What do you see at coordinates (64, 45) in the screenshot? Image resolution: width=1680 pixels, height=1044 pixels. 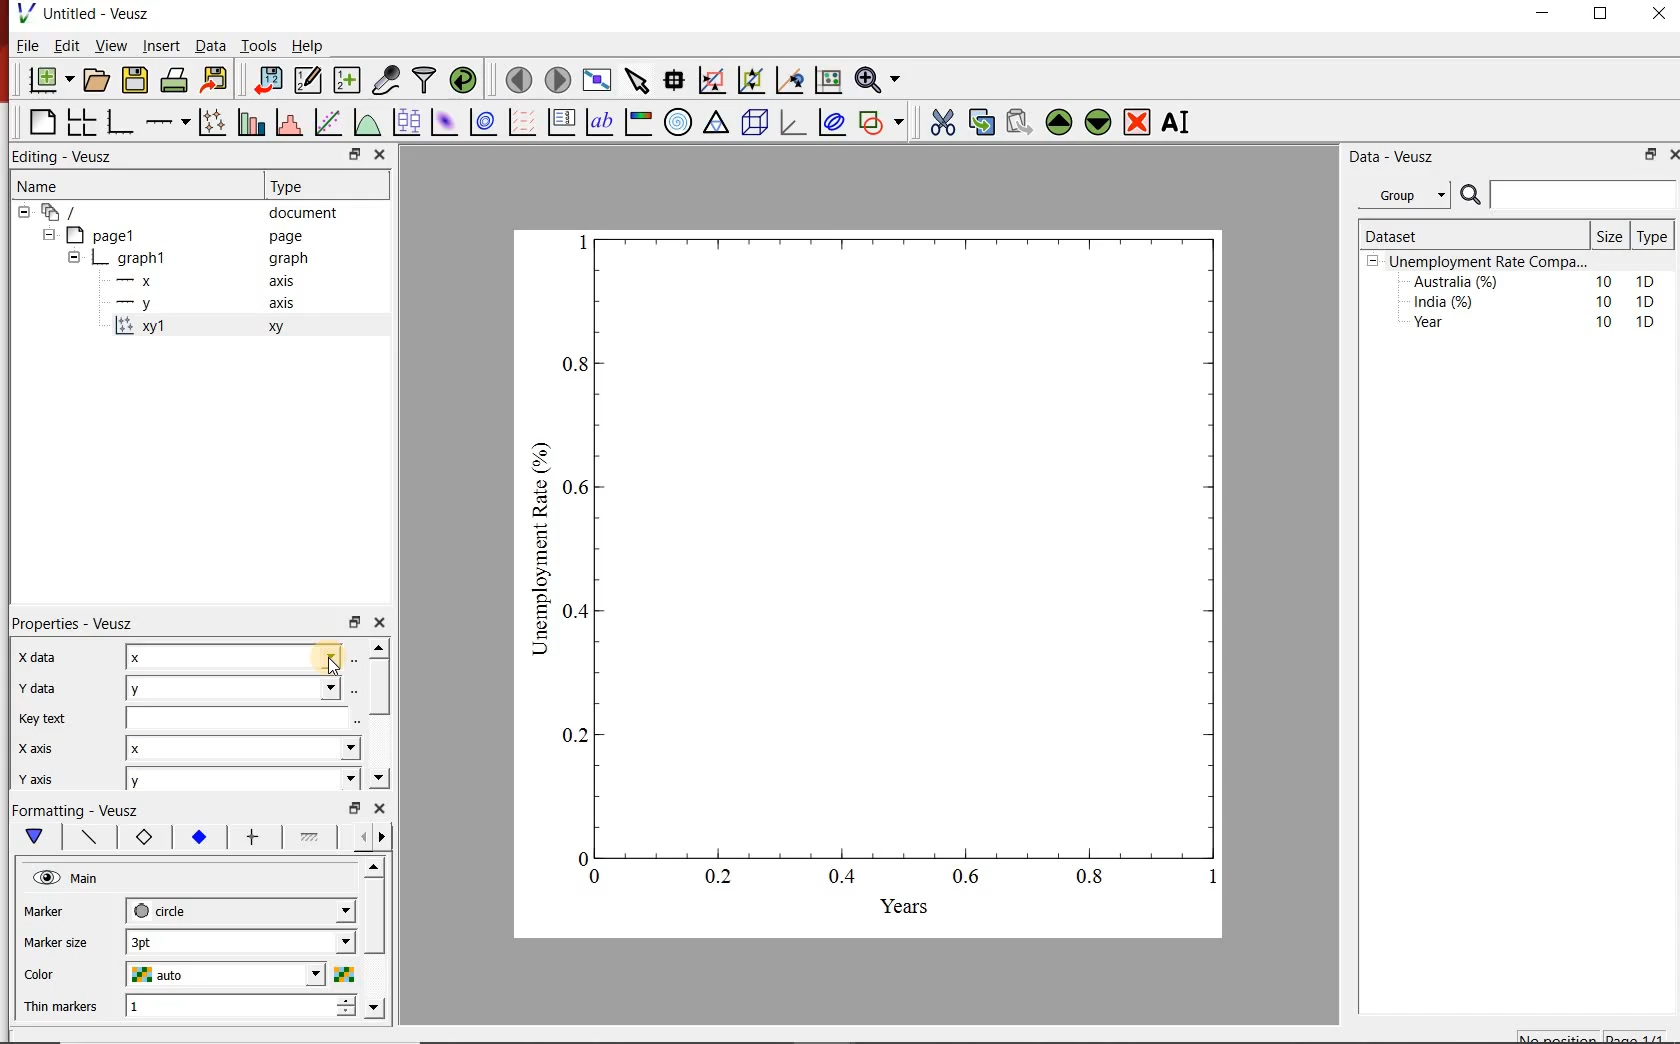 I see `Edit` at bounding box center [64, 45].